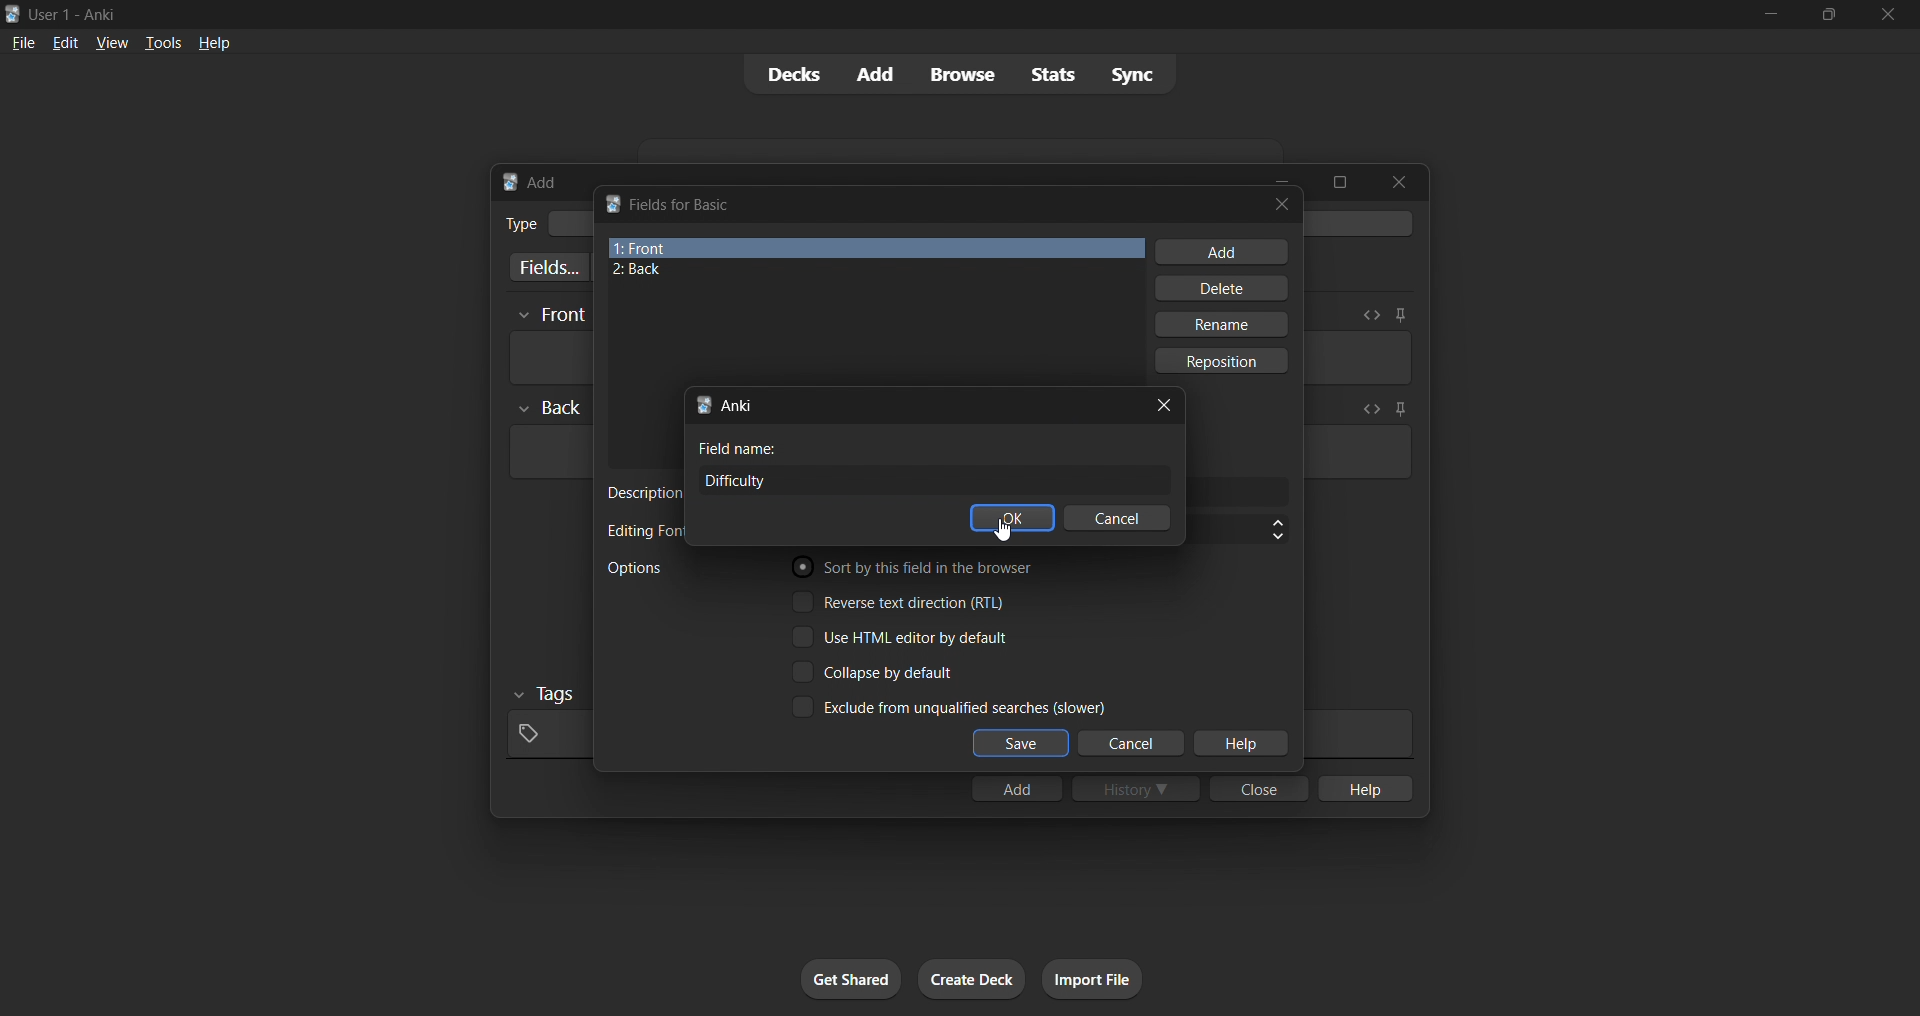 This screenshot has height=1016, width=1920. Describe the element at coordinates (545, 267) in the screenshot. I see `customize fields` at that location.